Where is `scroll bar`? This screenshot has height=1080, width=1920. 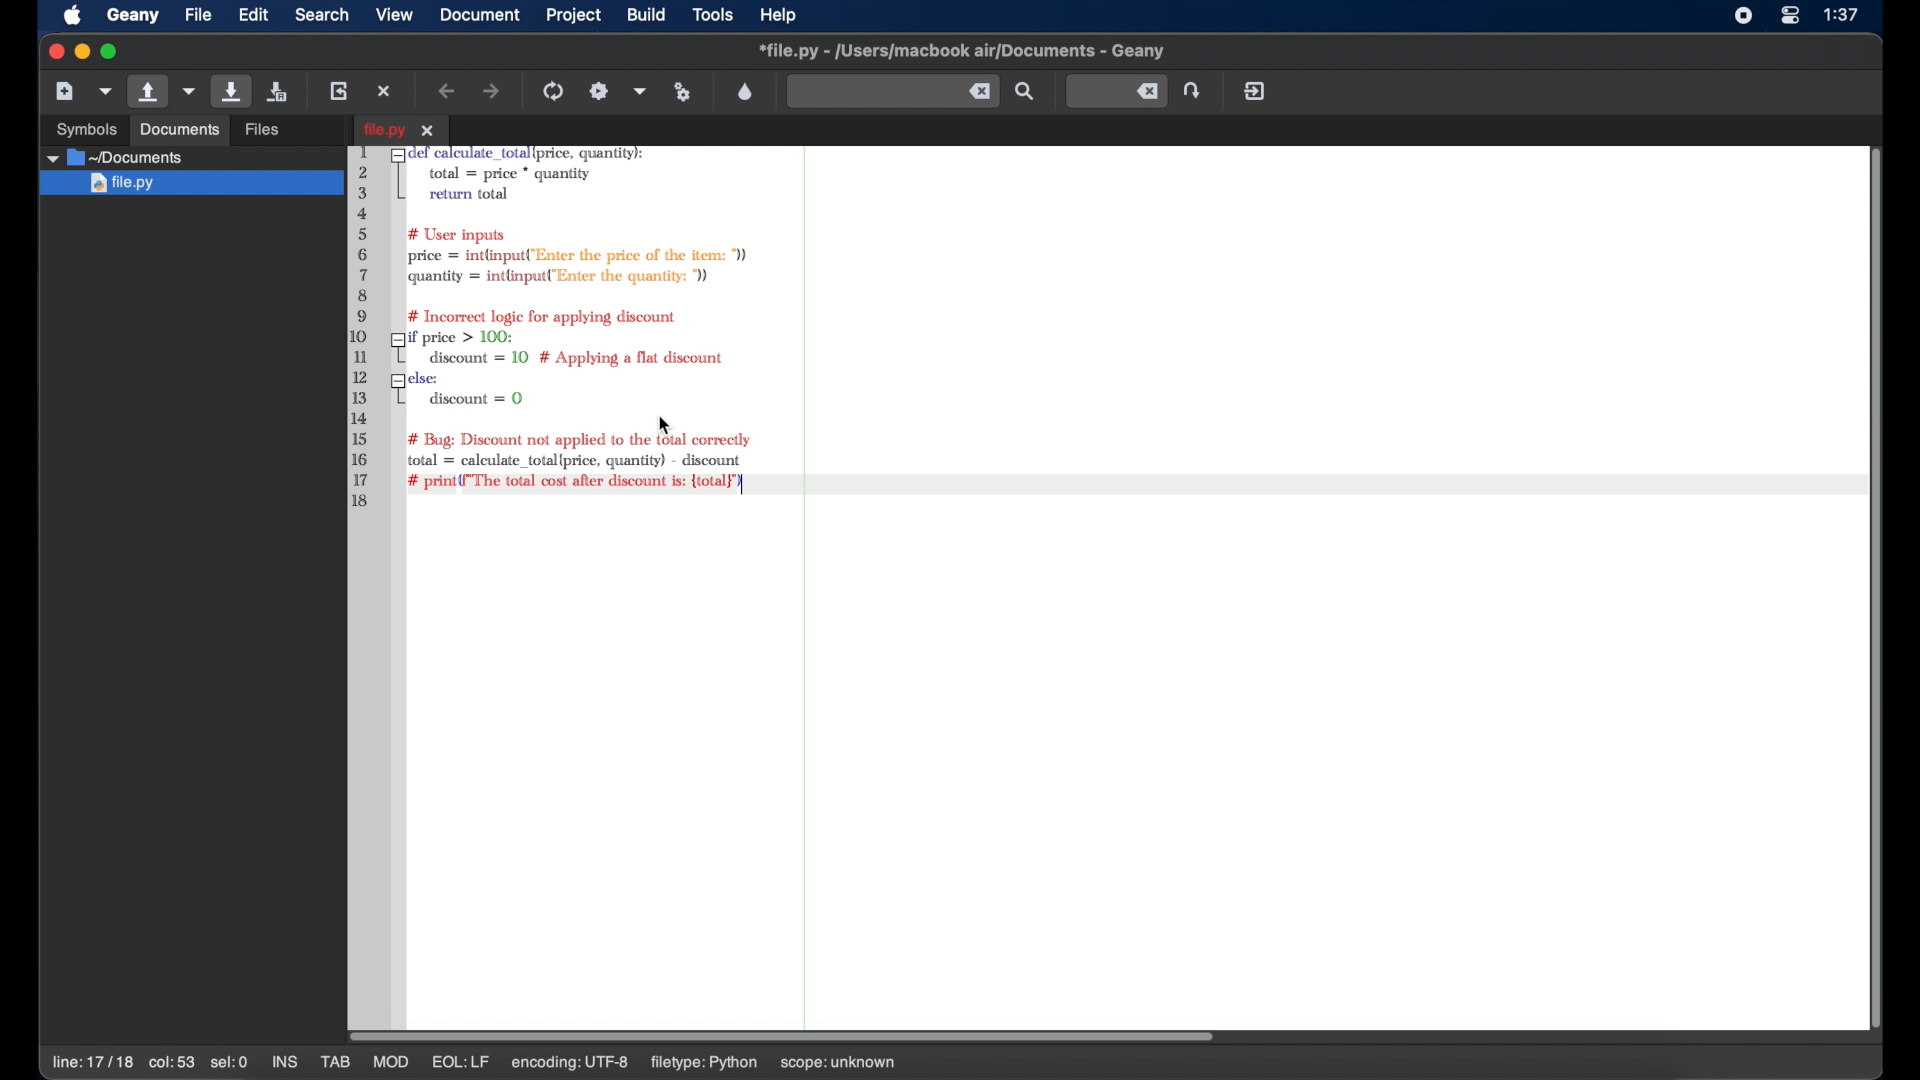
scroll bar is located at coordinates (1869, 585).